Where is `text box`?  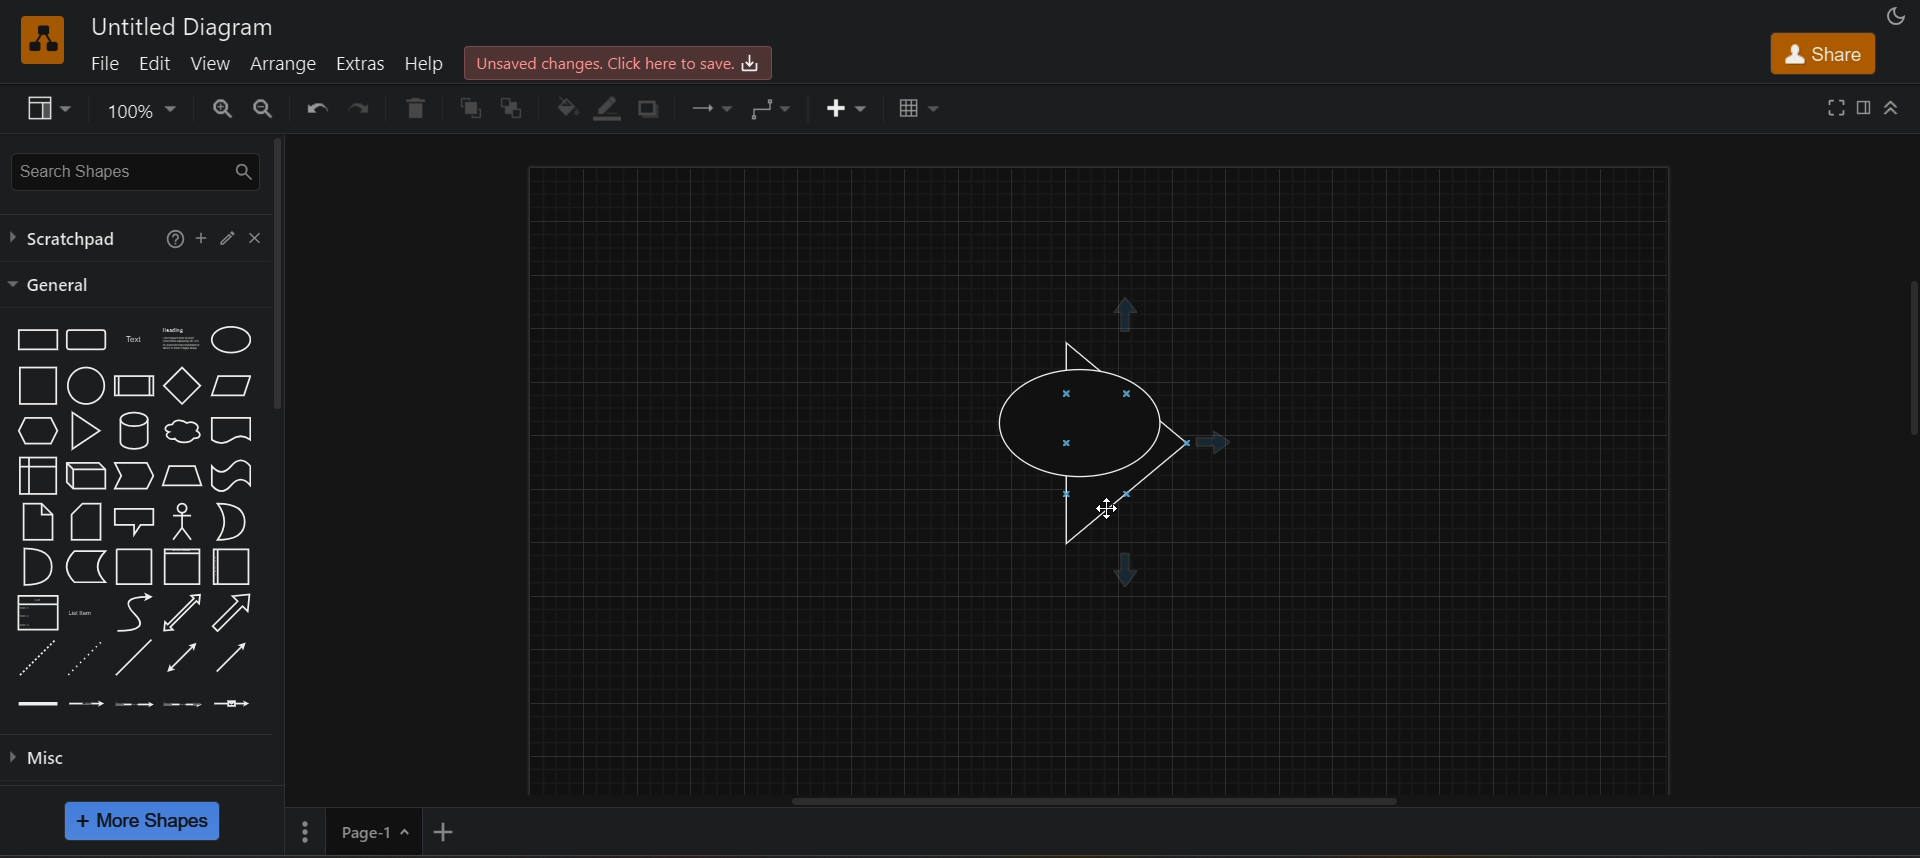
text box is located at coordinates (180, 336).